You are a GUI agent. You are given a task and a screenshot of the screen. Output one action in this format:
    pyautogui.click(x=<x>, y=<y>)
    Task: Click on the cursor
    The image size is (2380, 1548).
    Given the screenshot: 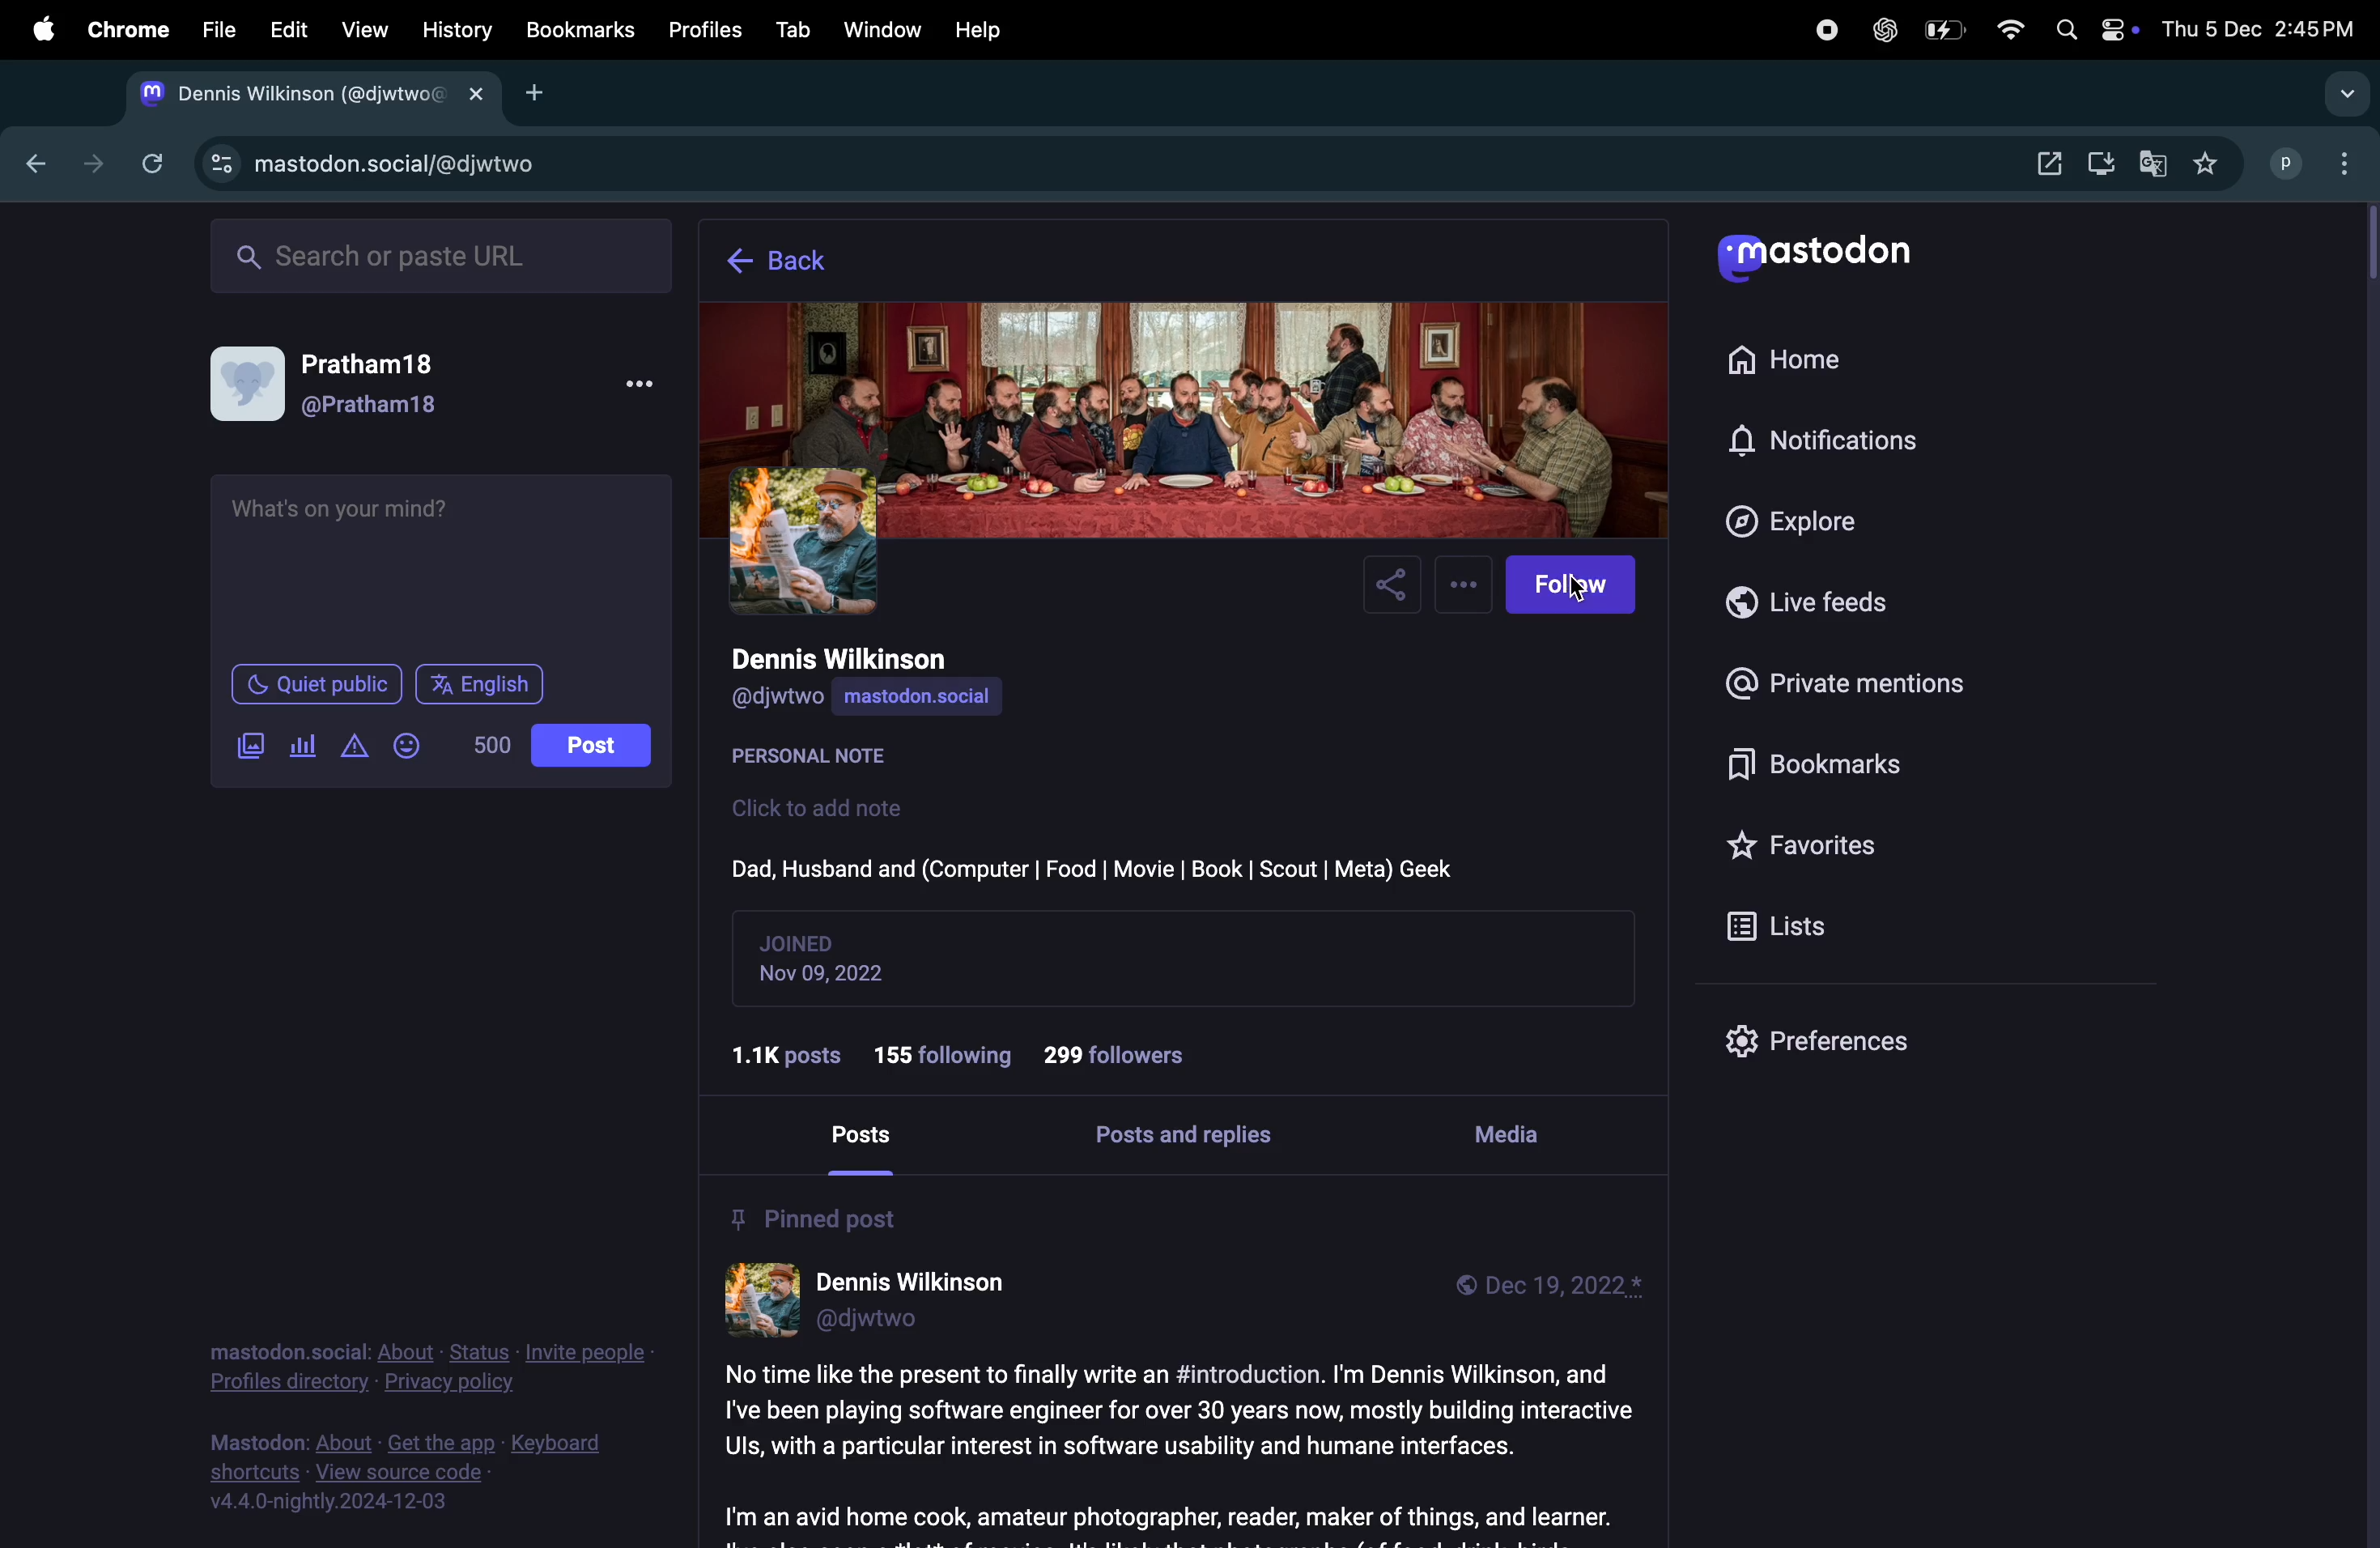 What is the action you would take?
    pyautogui.click(x=1577, y=593)
    